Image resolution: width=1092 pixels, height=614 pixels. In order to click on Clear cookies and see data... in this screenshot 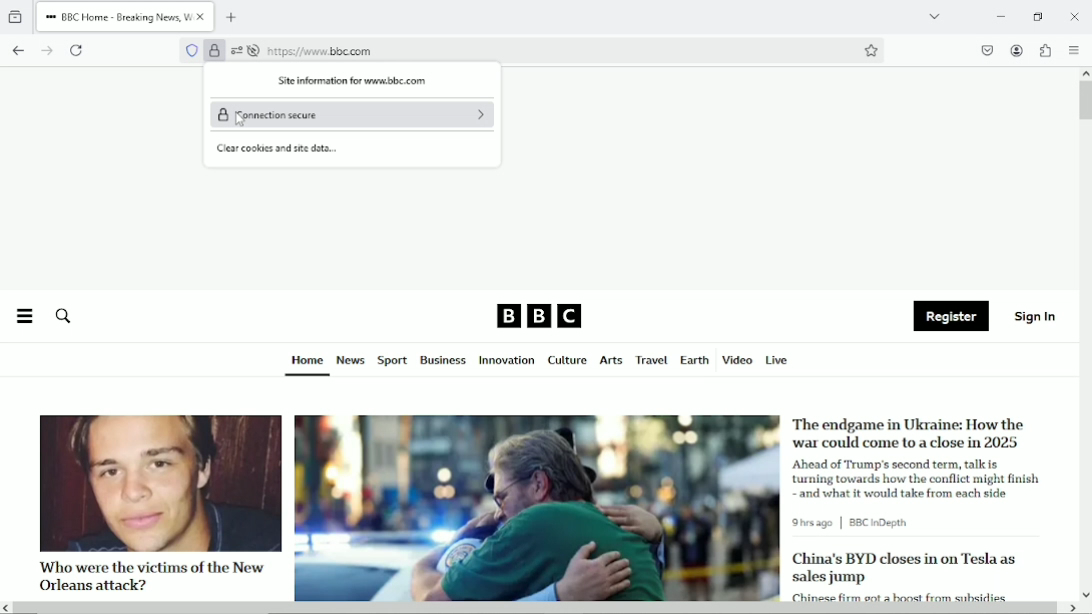, I will do `click(276, 149)`.